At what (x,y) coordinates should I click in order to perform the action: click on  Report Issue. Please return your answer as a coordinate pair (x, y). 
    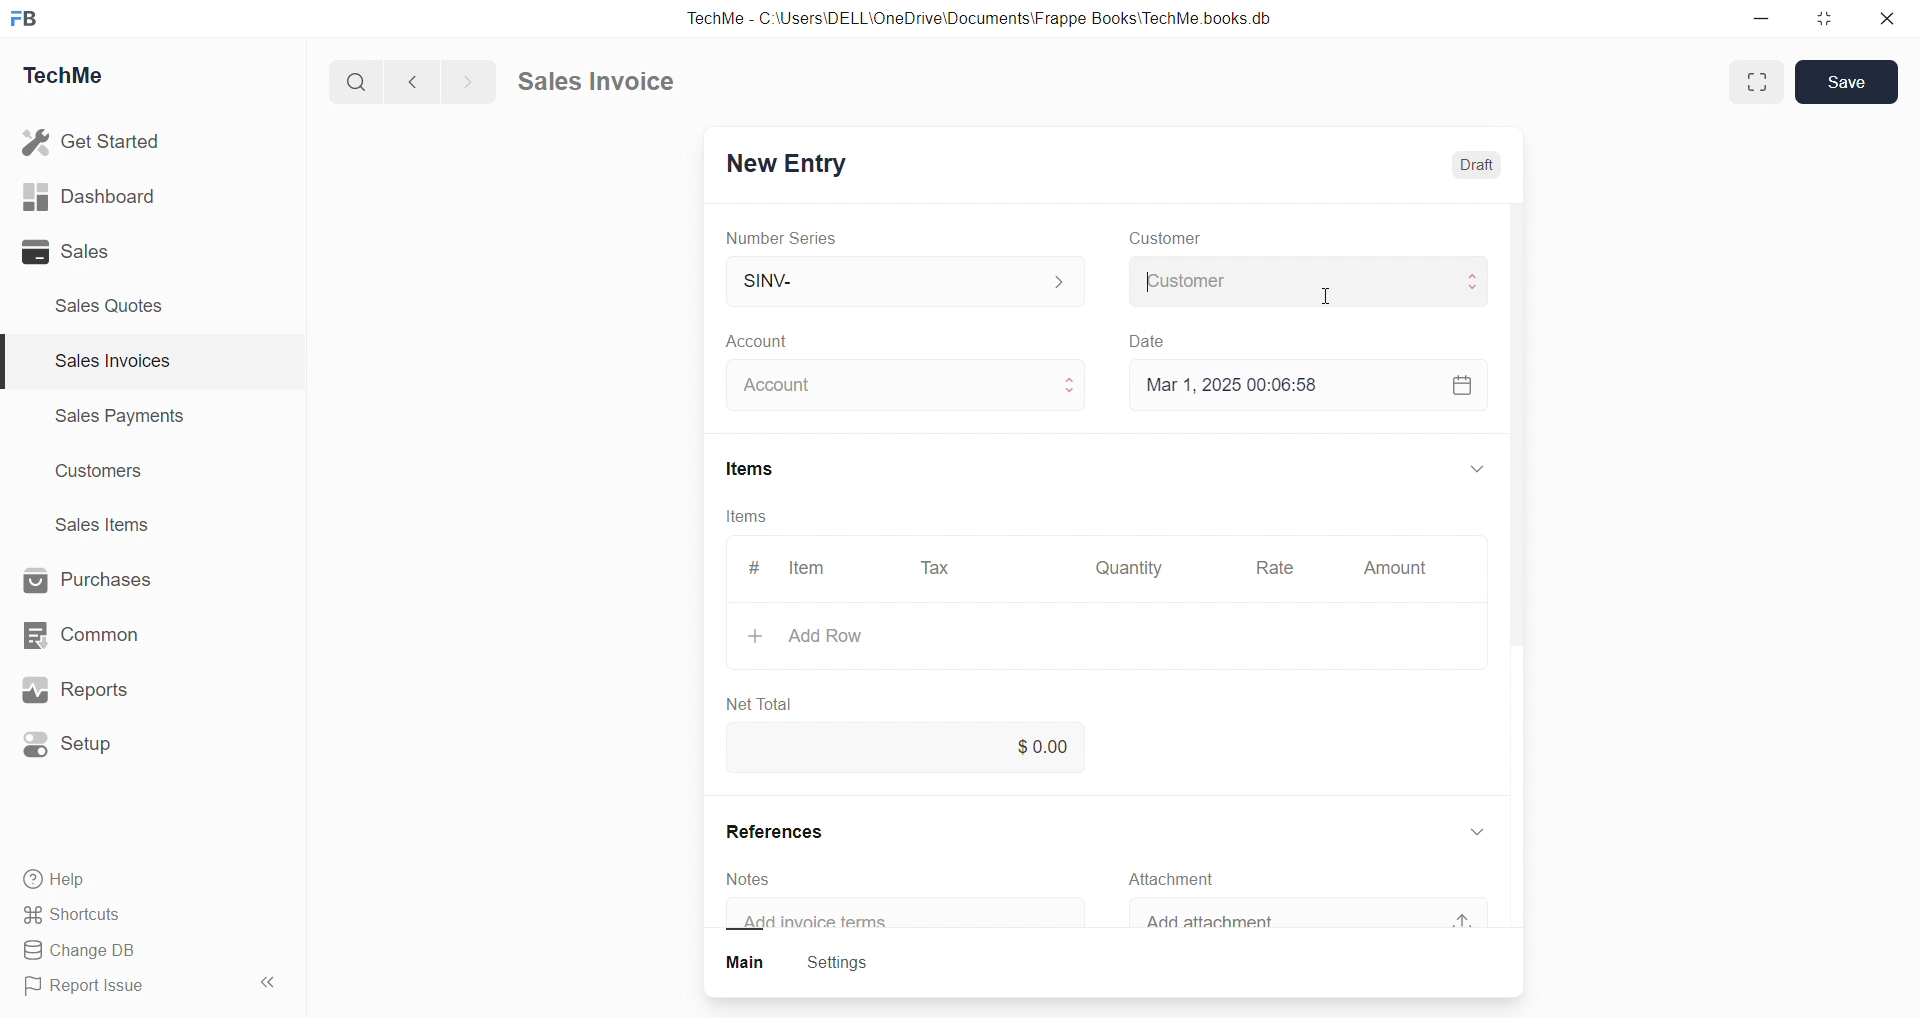
    Looking at the image, I should click on (93, 989).